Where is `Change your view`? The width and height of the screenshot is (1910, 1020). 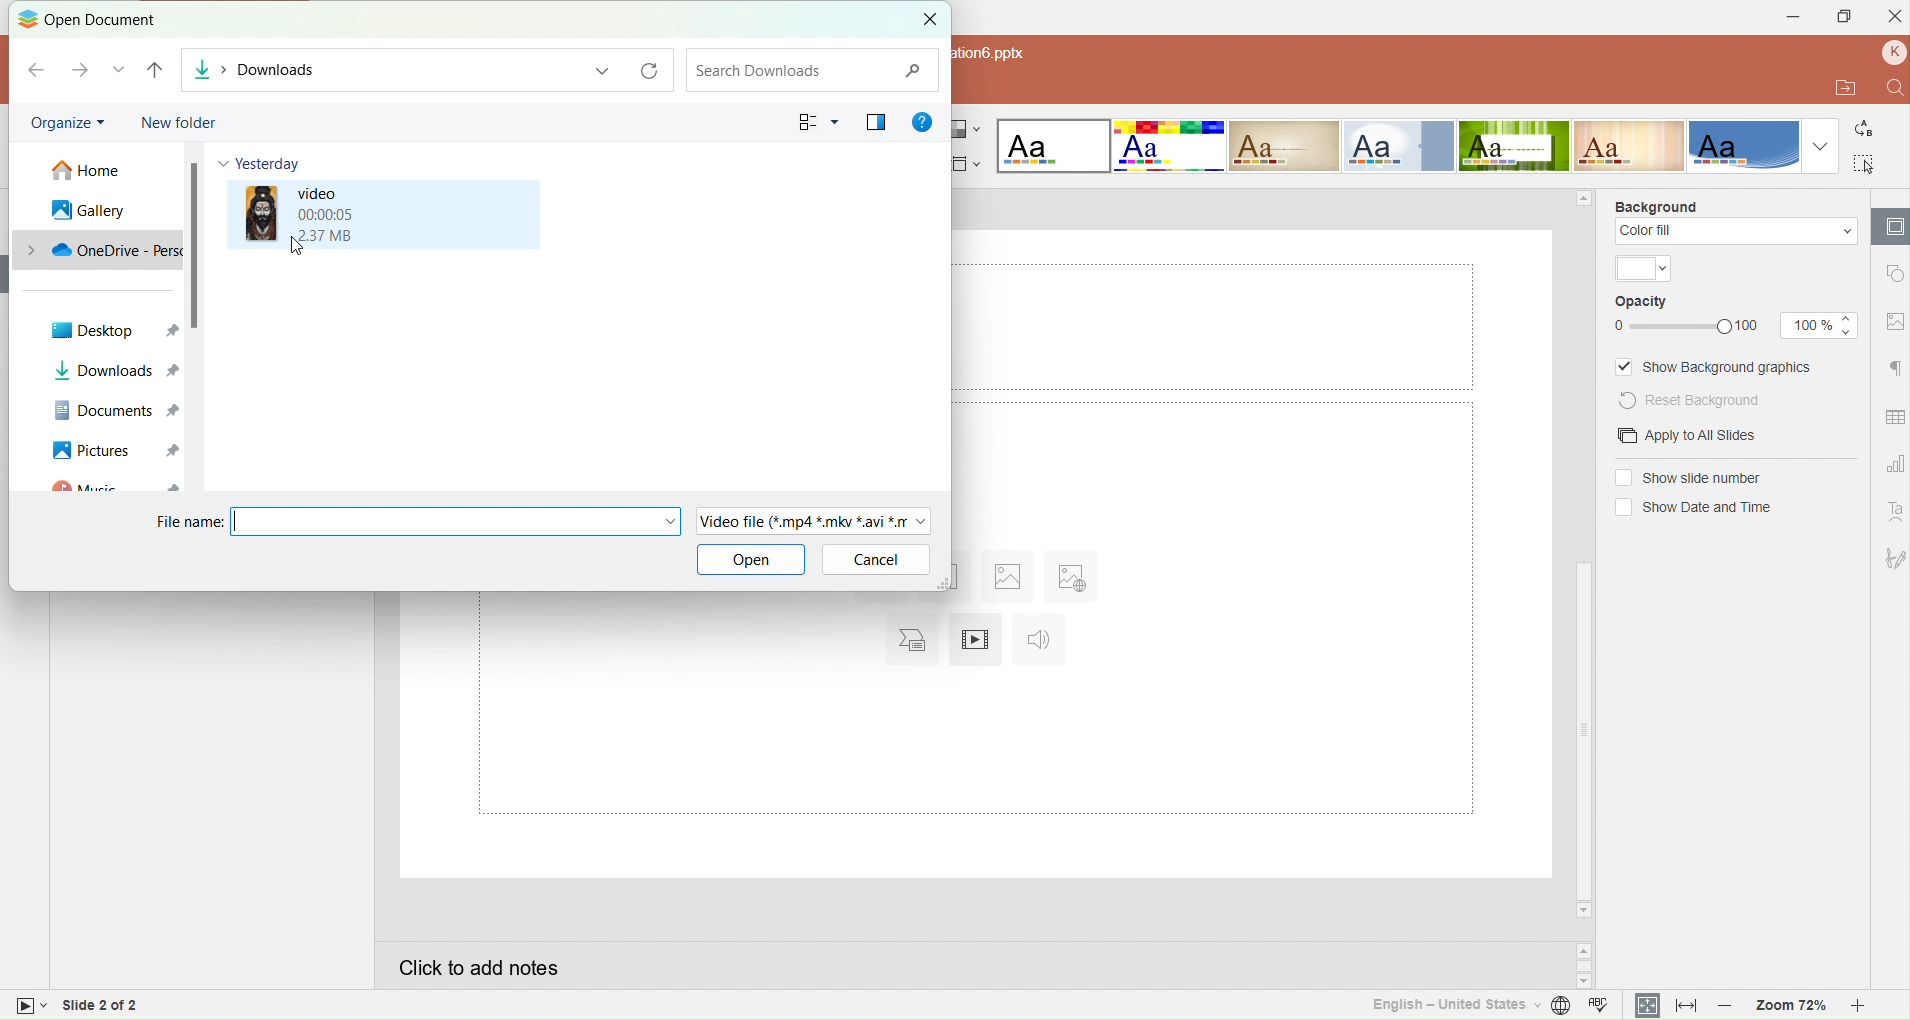
Change your view is located at coordinates (817, 120).